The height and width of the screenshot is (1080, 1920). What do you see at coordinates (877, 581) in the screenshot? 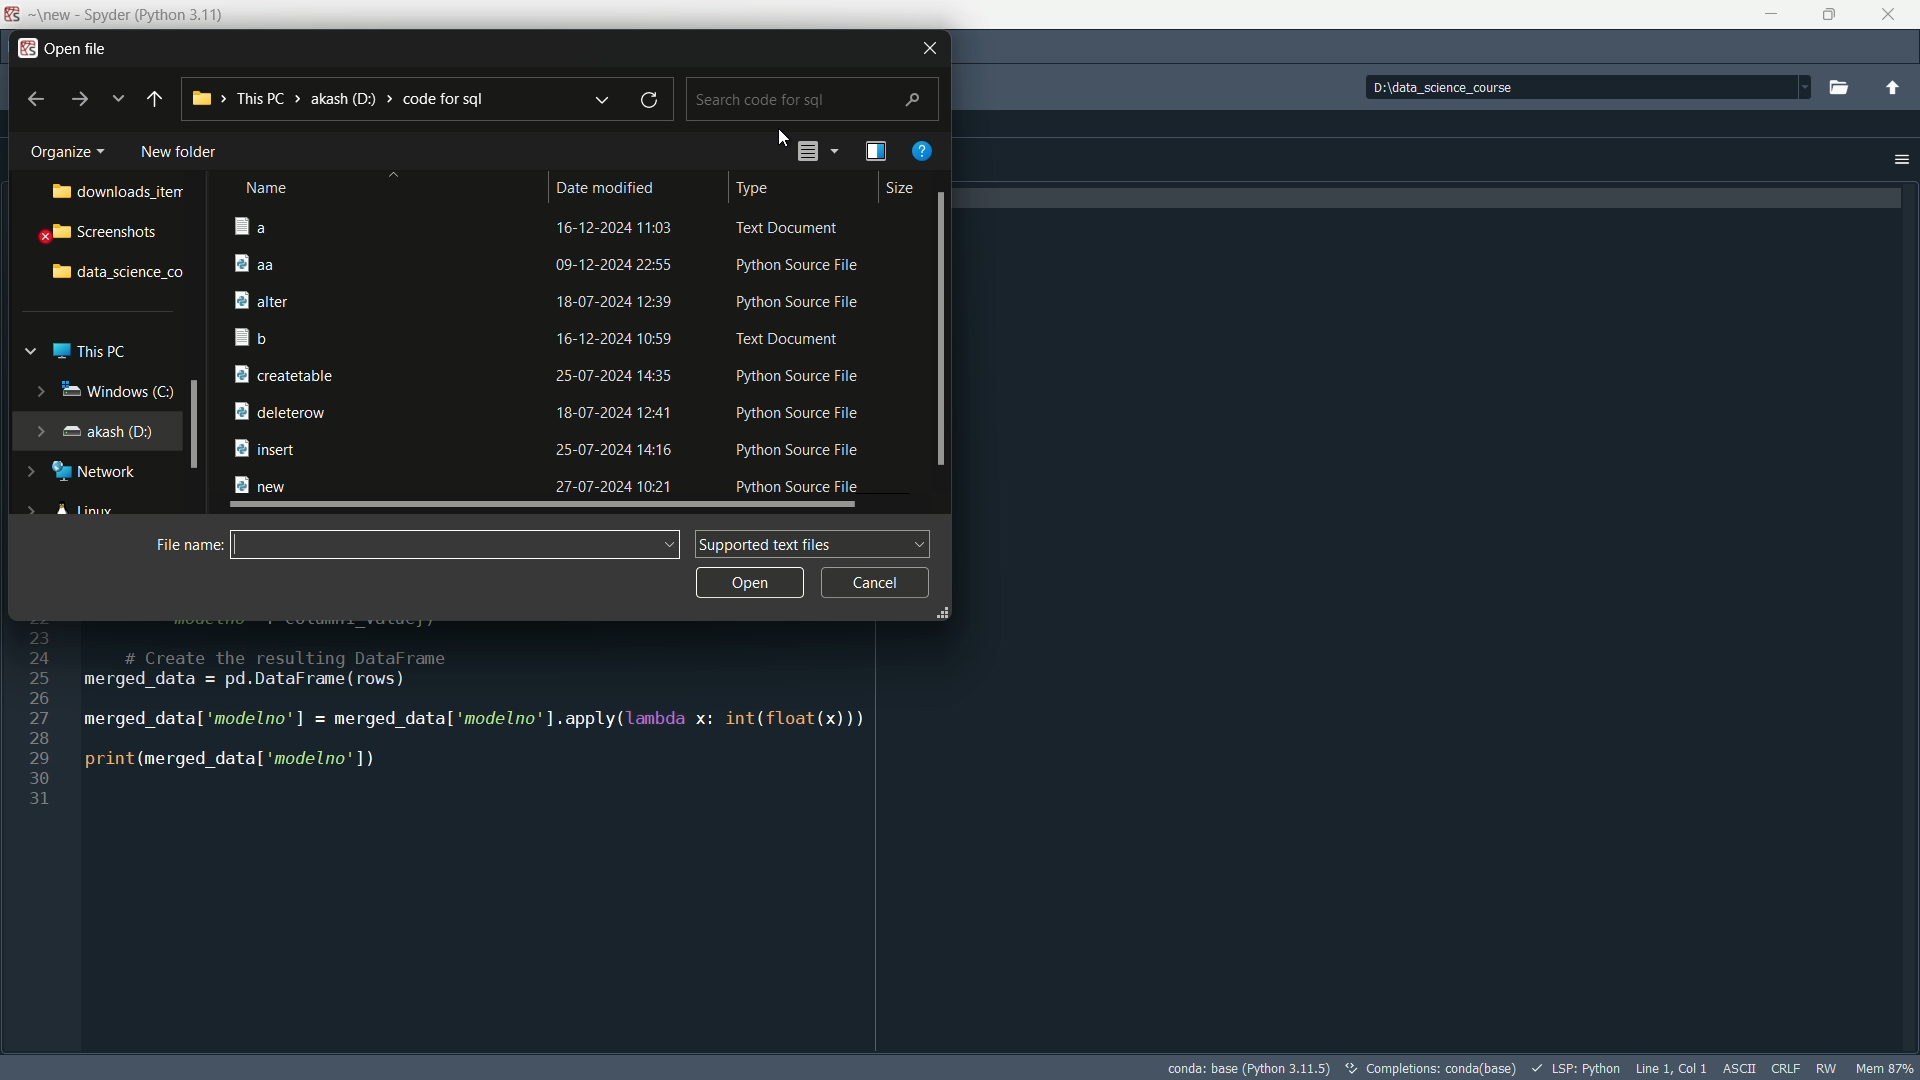
I see `cancel` at bounding box center [877, 581].